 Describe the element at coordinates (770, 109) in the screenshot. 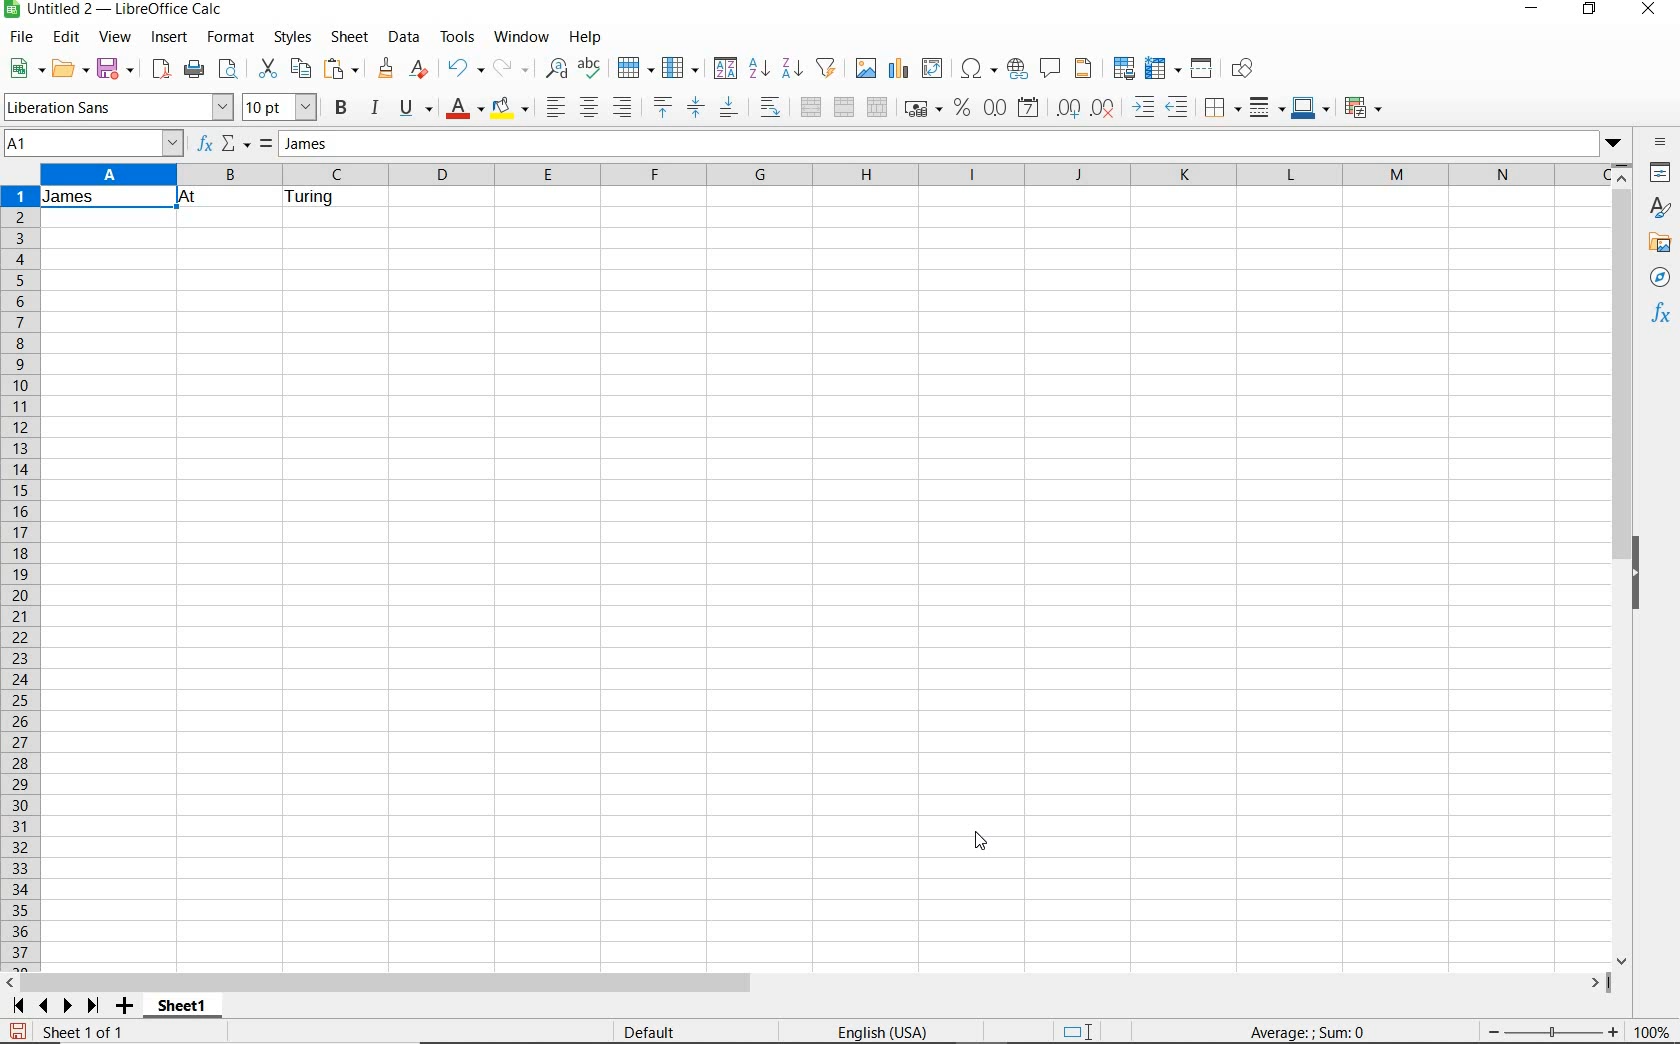

I see `wrap text` at that location.